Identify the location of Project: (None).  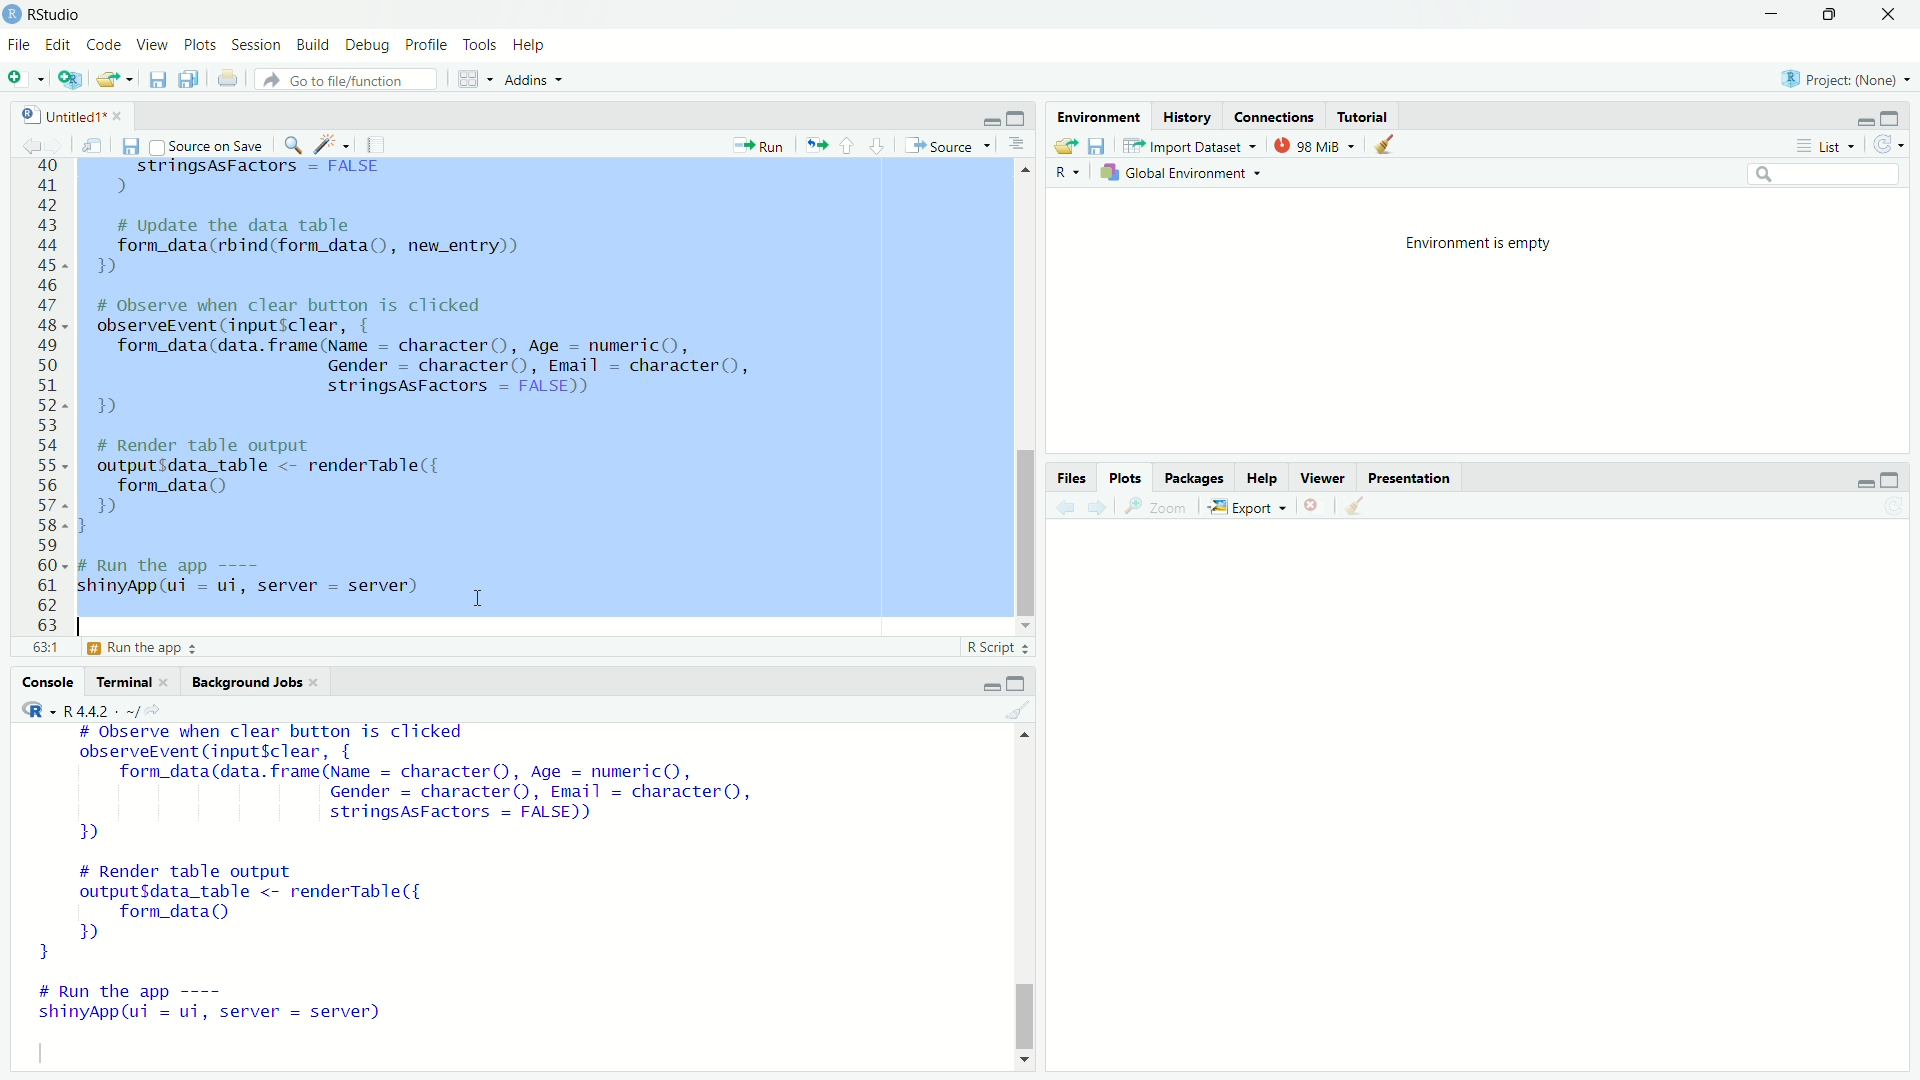
(1847, 79).